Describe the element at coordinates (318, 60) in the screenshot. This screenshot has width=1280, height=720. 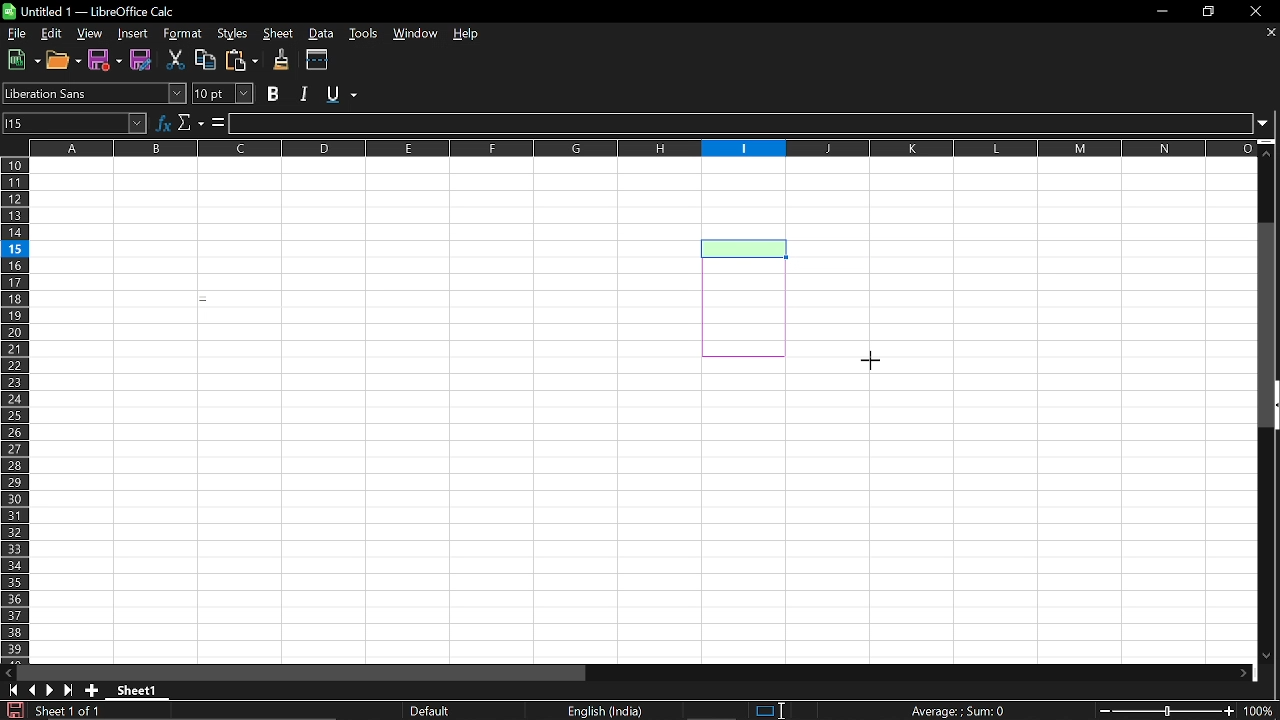
I see `Split wondows` at that location.